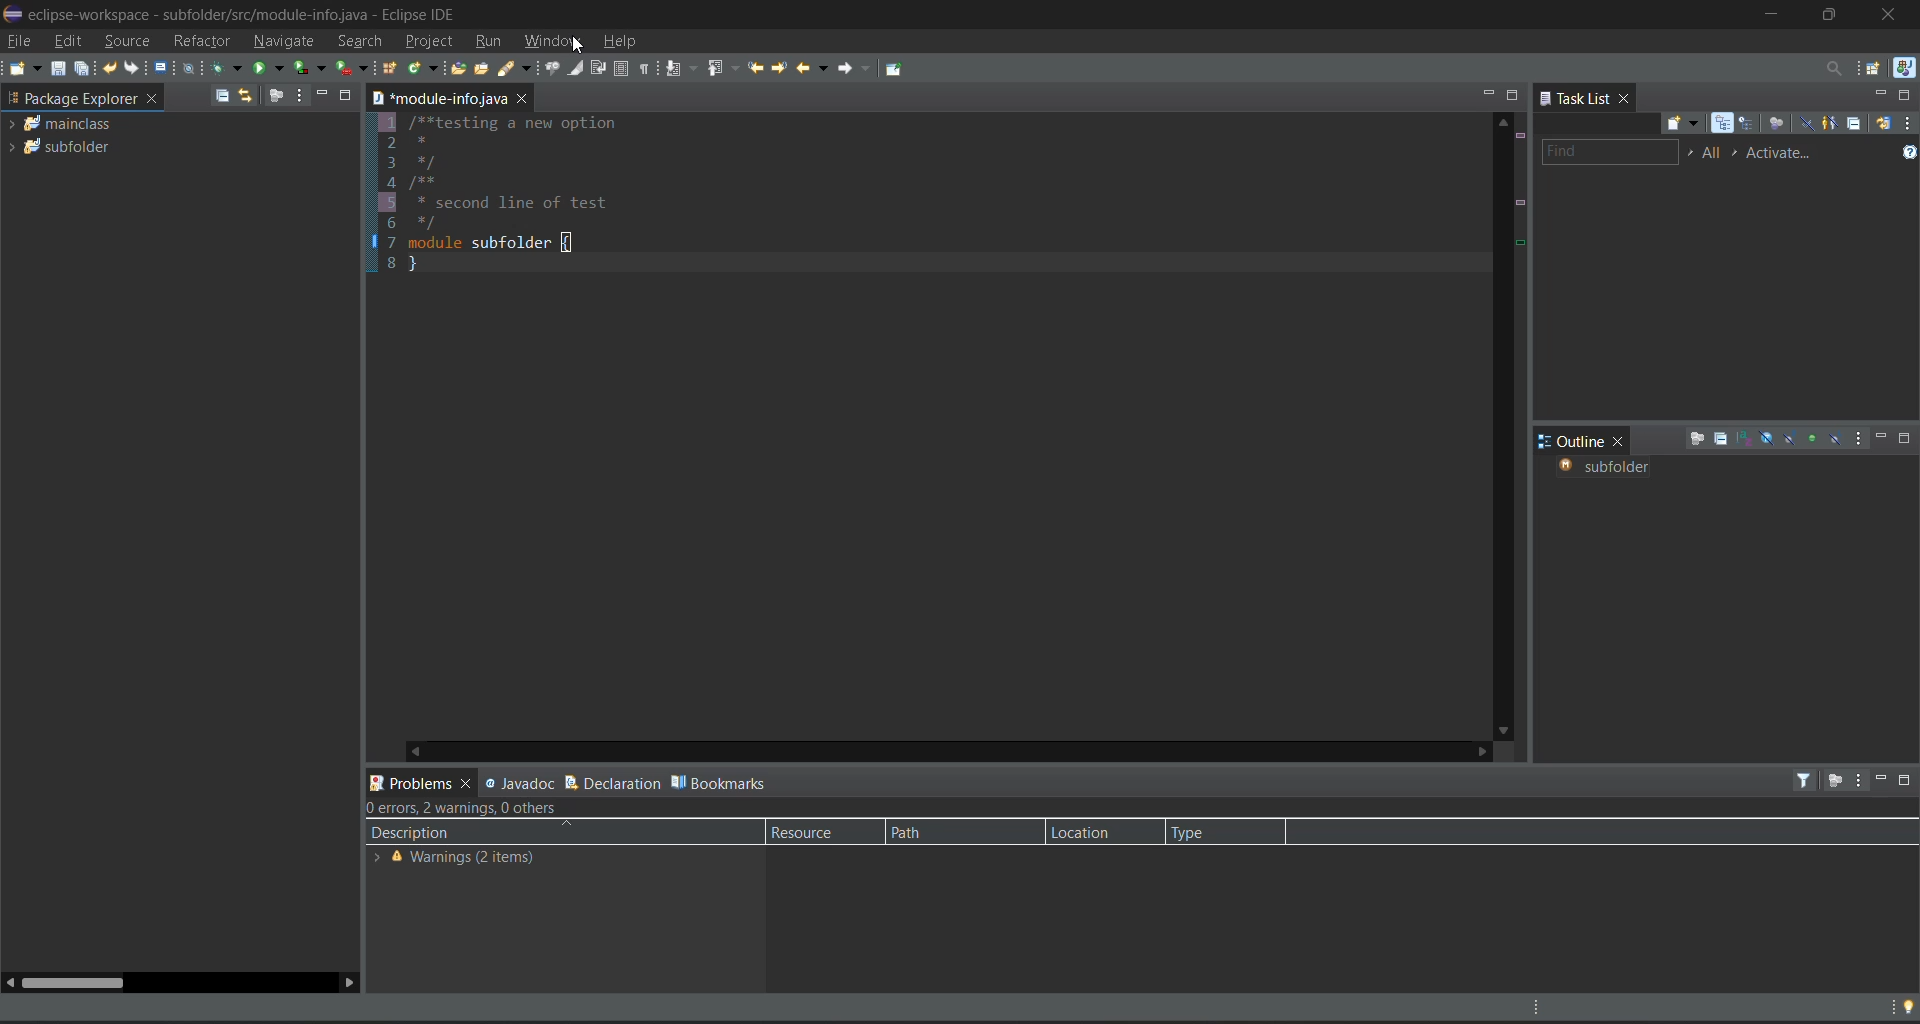 Image resolution: width=1920 pixels, height=1024 pixels. What do you see at coordinates (1779, 124) in the screenshot?
I see `focus on work week` at bounding box center [1779, 124].